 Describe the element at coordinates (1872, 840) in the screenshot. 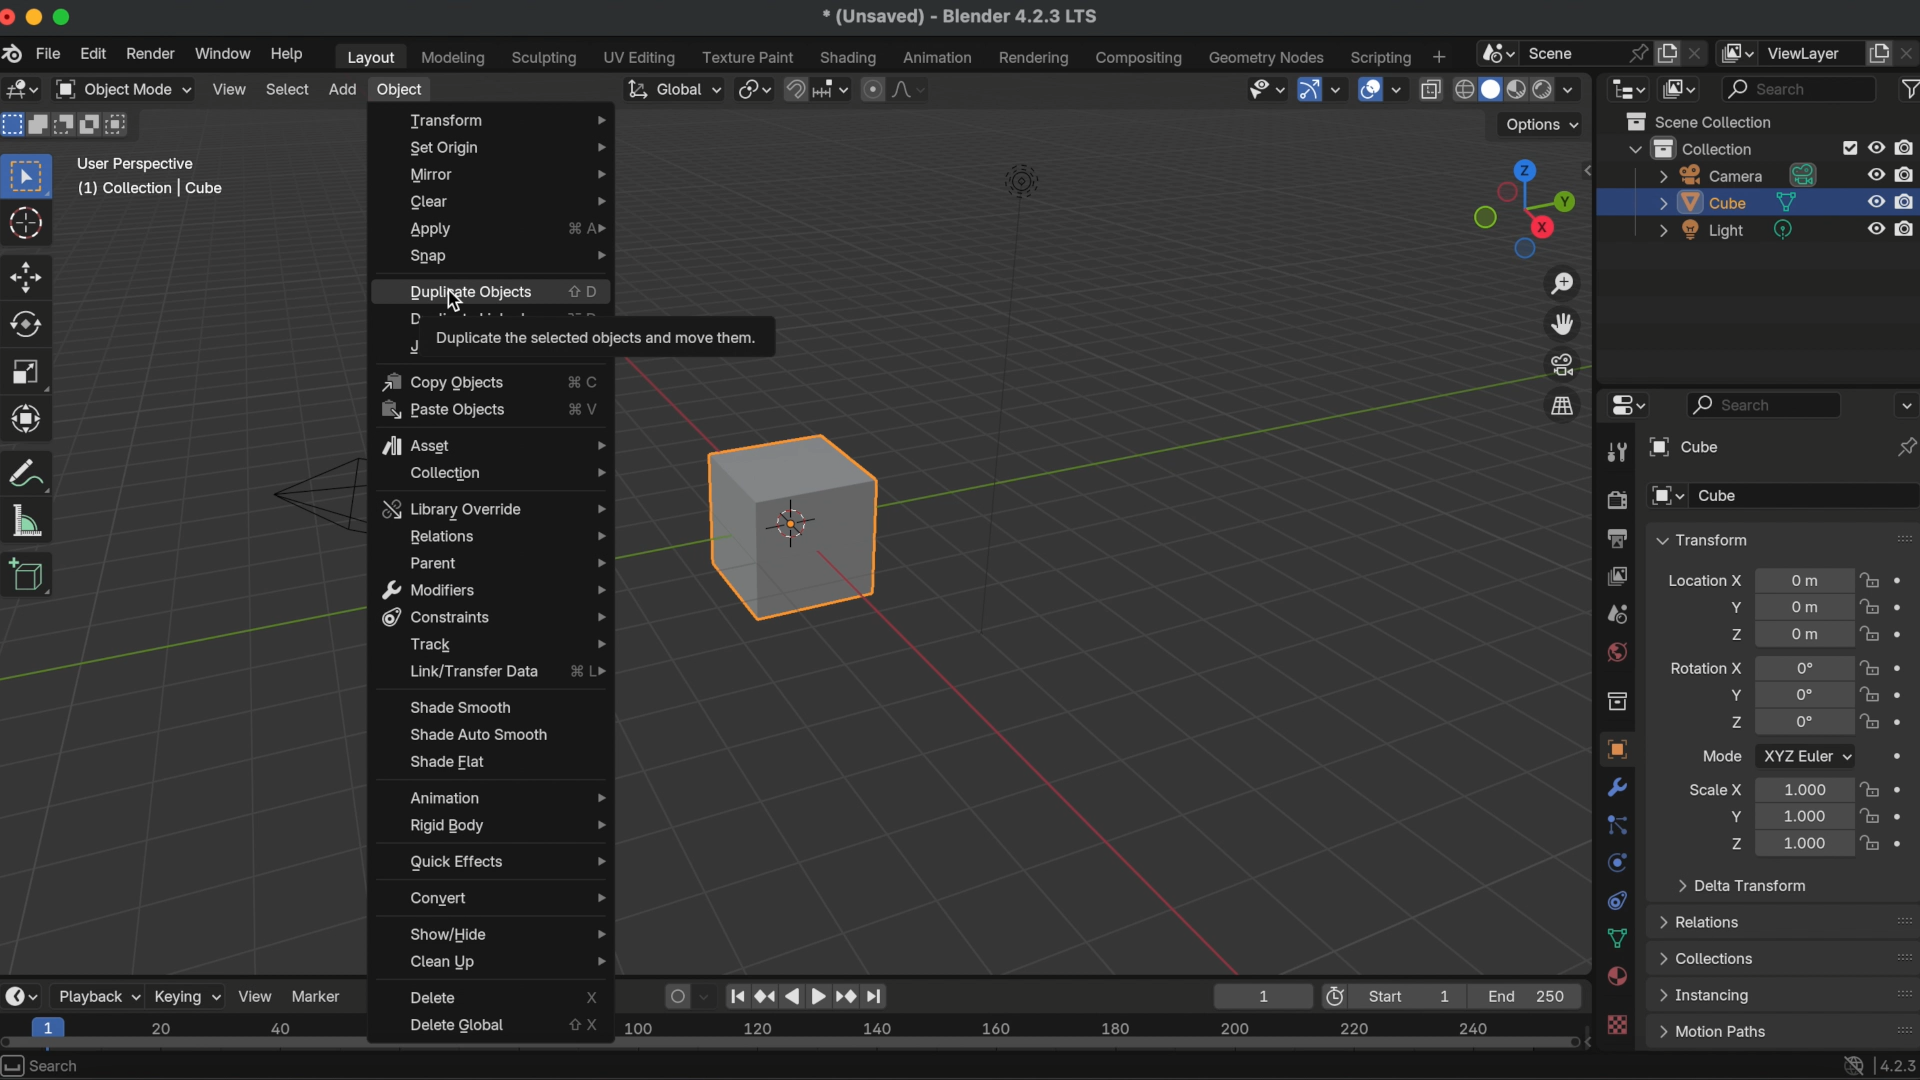

I see `lock scale` at that location.